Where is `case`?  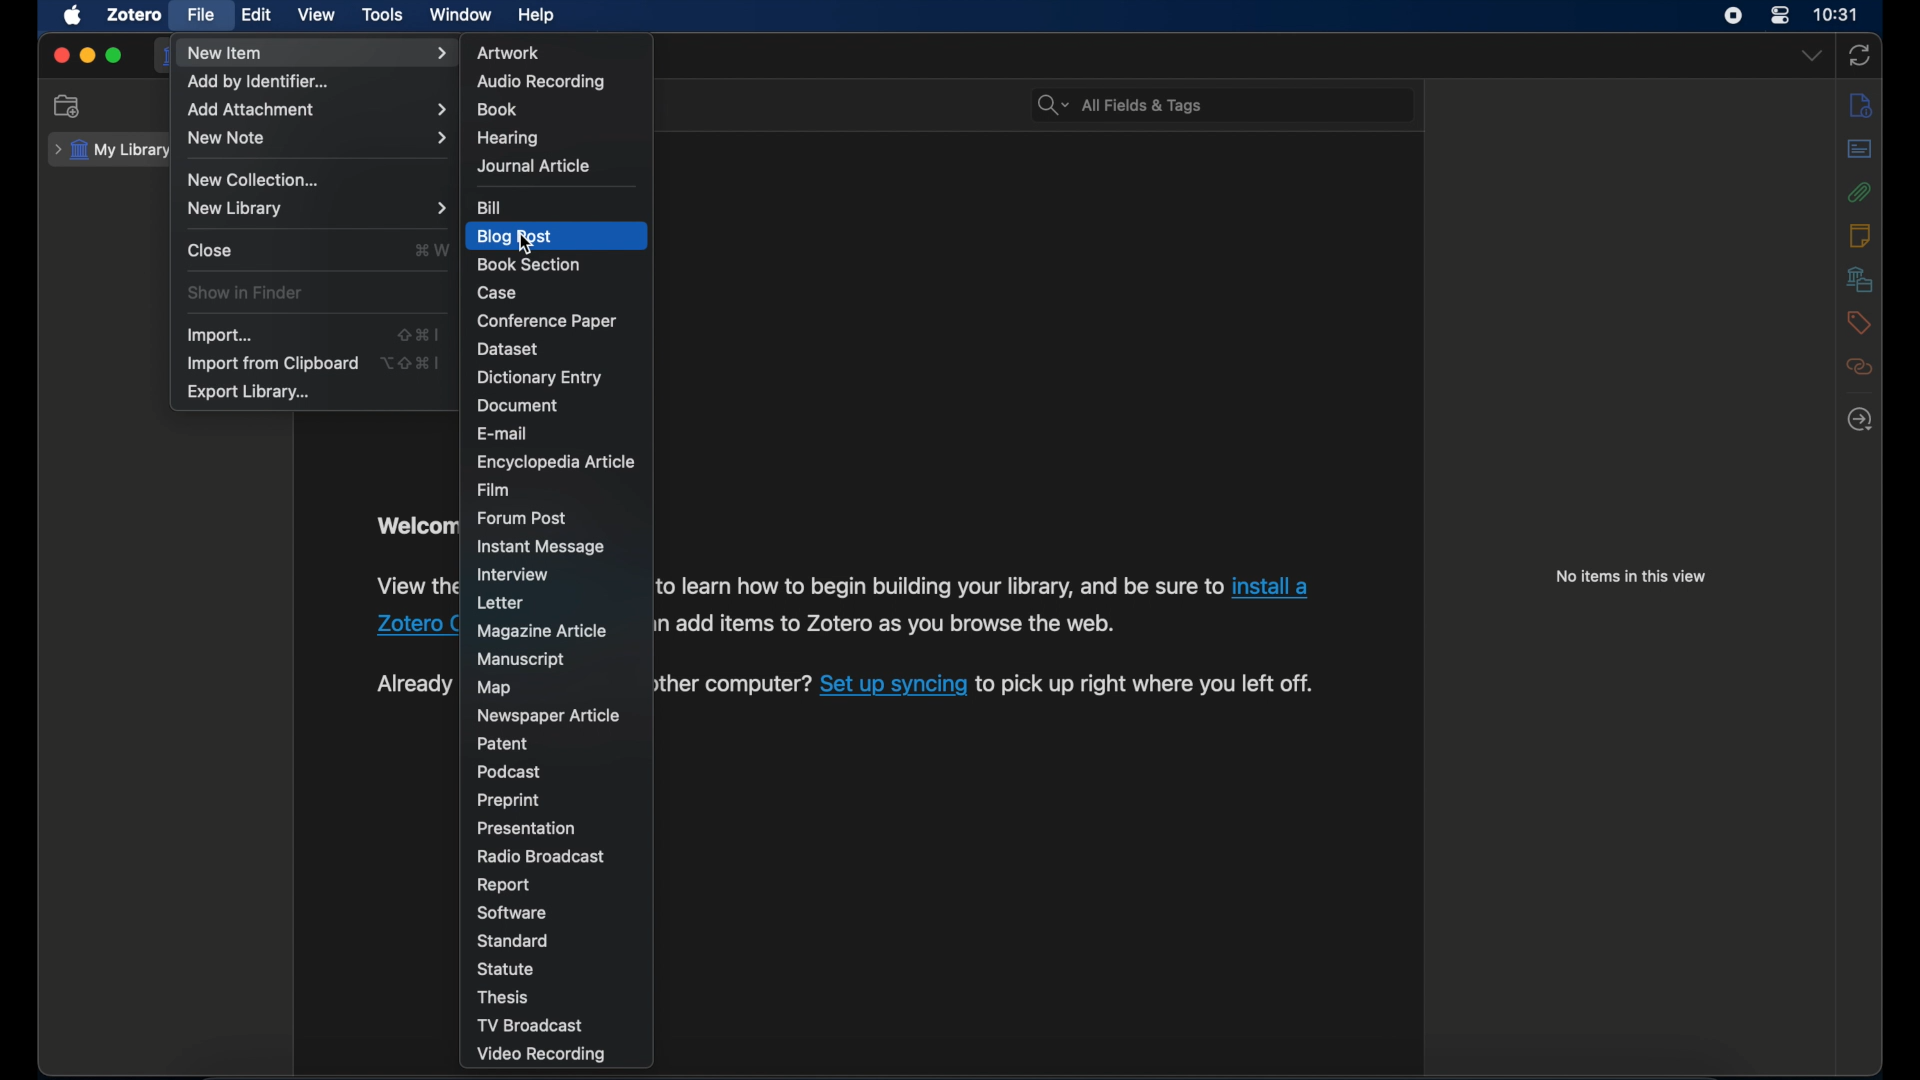 case is located at coordinates (499, 293).